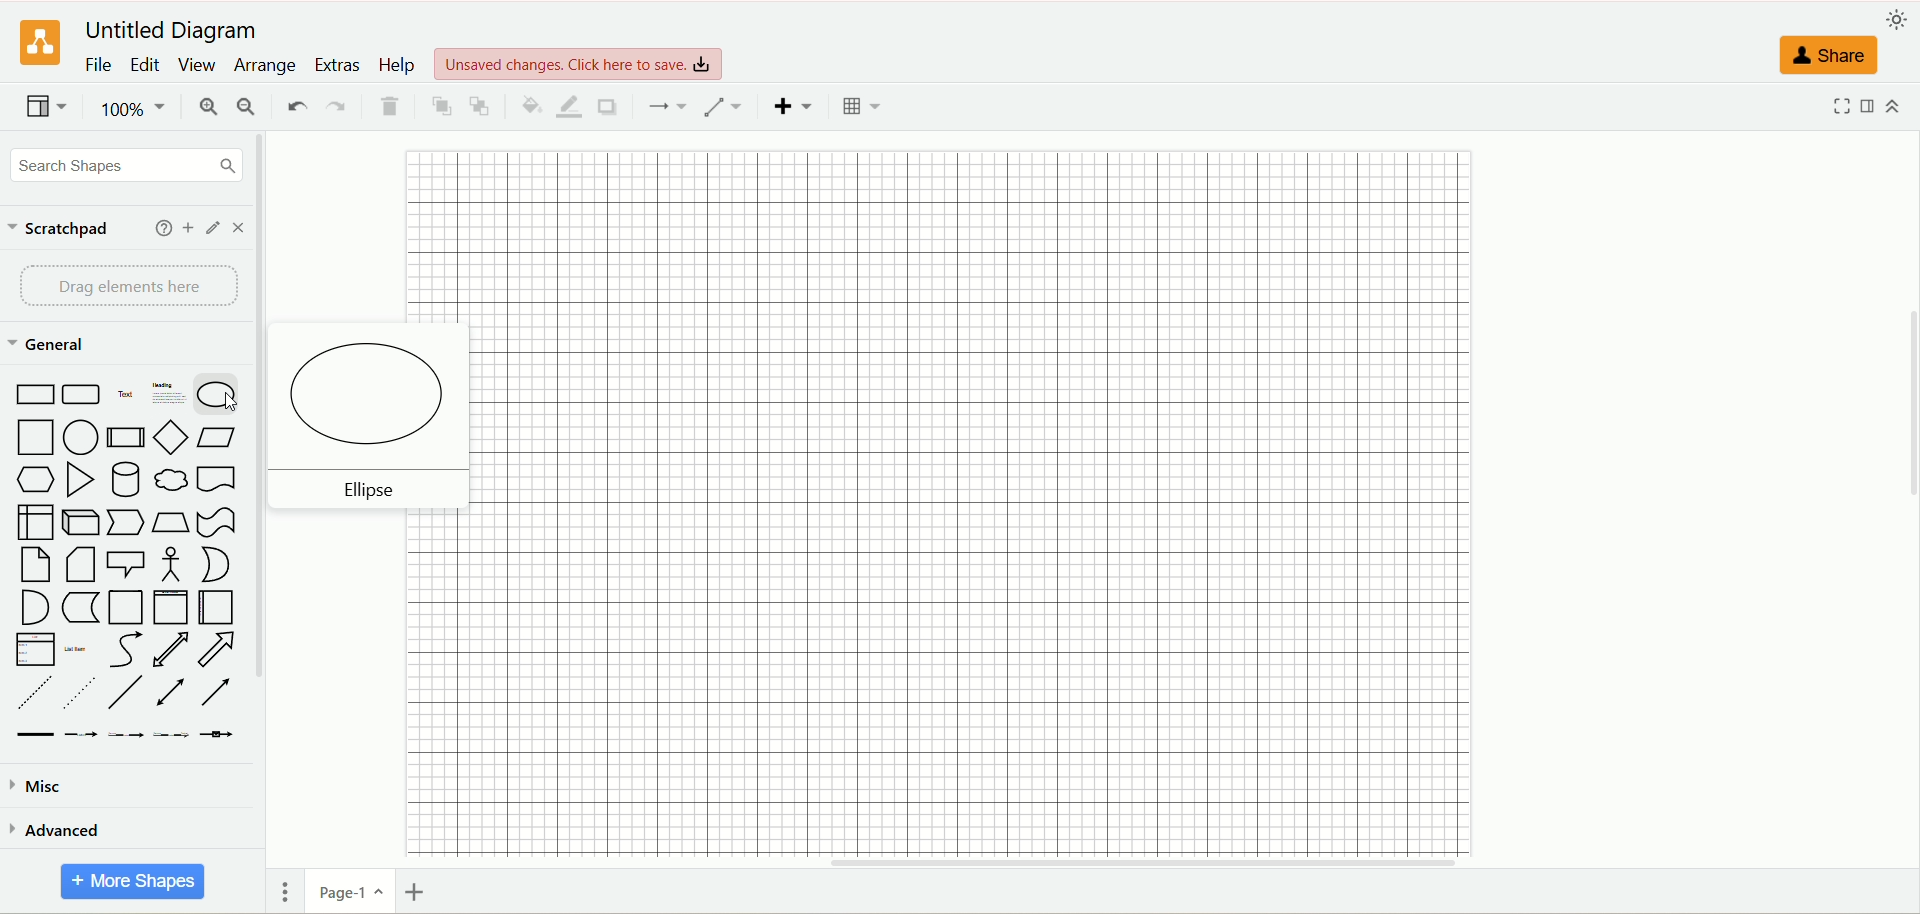 The width and height of the screenshot is (1920, 914). Describe the element at coordinates (350, 890) in the screenshot. I see `page-1` at that location.